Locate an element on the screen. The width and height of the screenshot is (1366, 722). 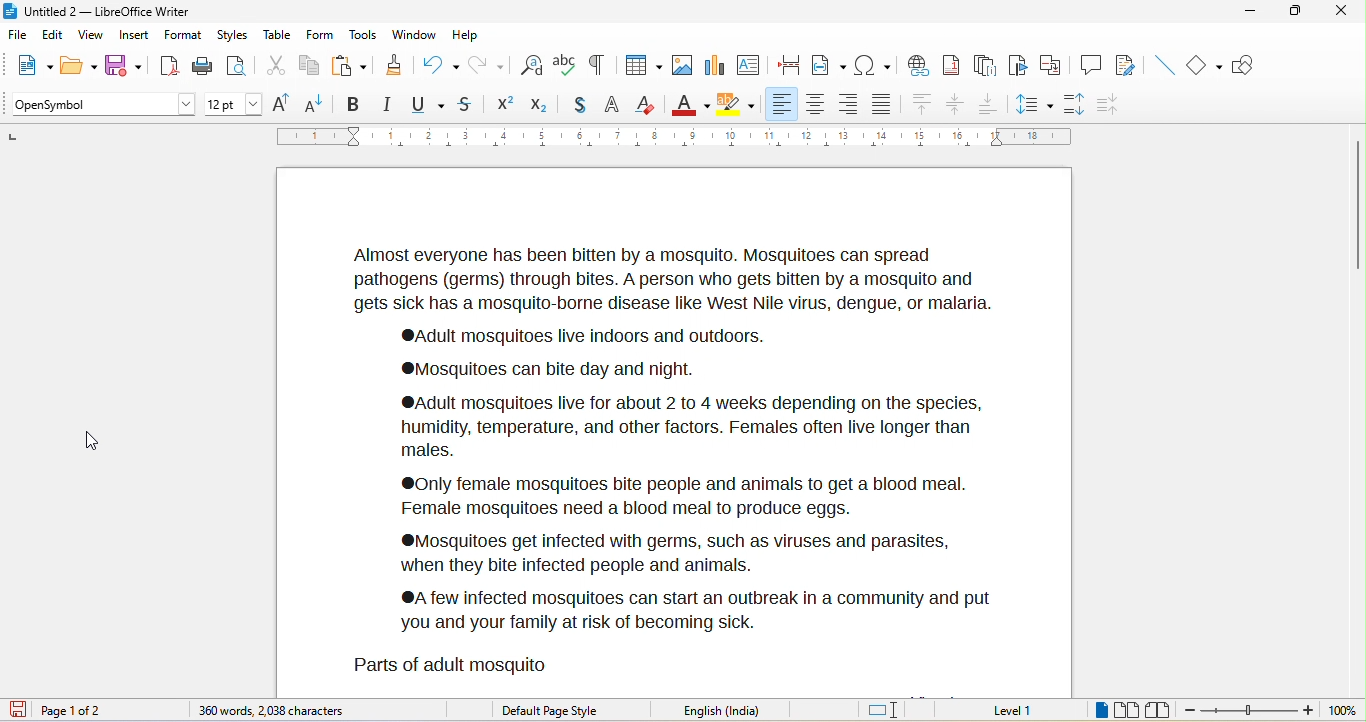
align left is located at coordinates (781, 104).